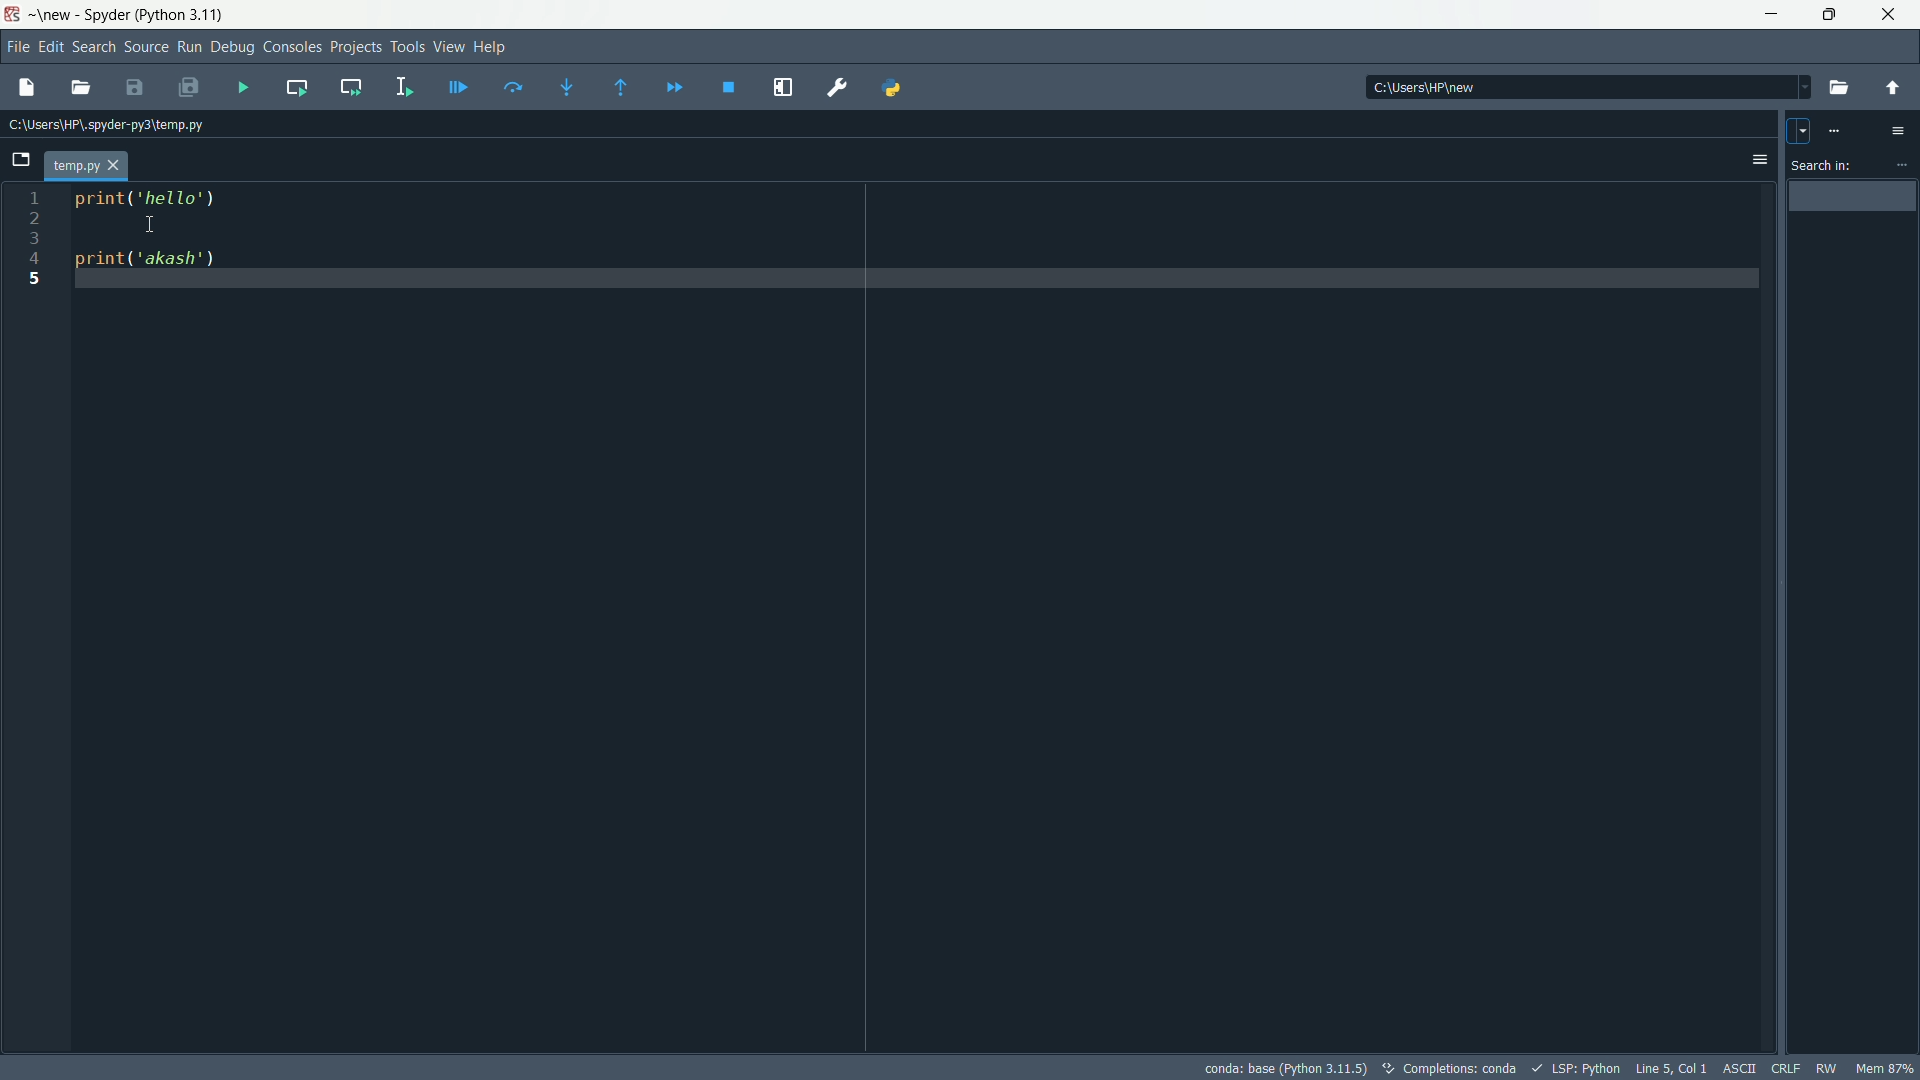 The width and height of the screenshot is (1920, 1080). I want to click on memory usage, so click(1885, 1068).